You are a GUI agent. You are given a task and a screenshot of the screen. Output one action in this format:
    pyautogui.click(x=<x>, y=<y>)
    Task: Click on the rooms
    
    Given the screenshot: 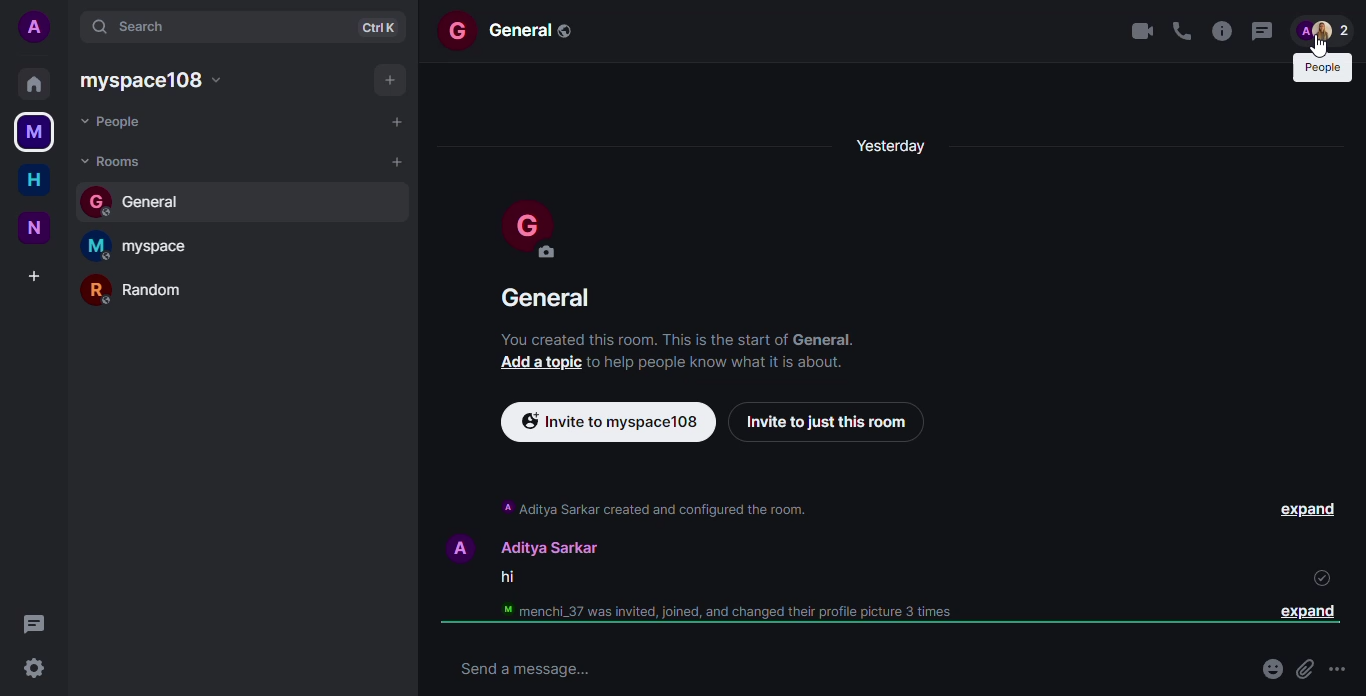 What is the action you would take?
    pyautogui.click(x=123, y=162)
    